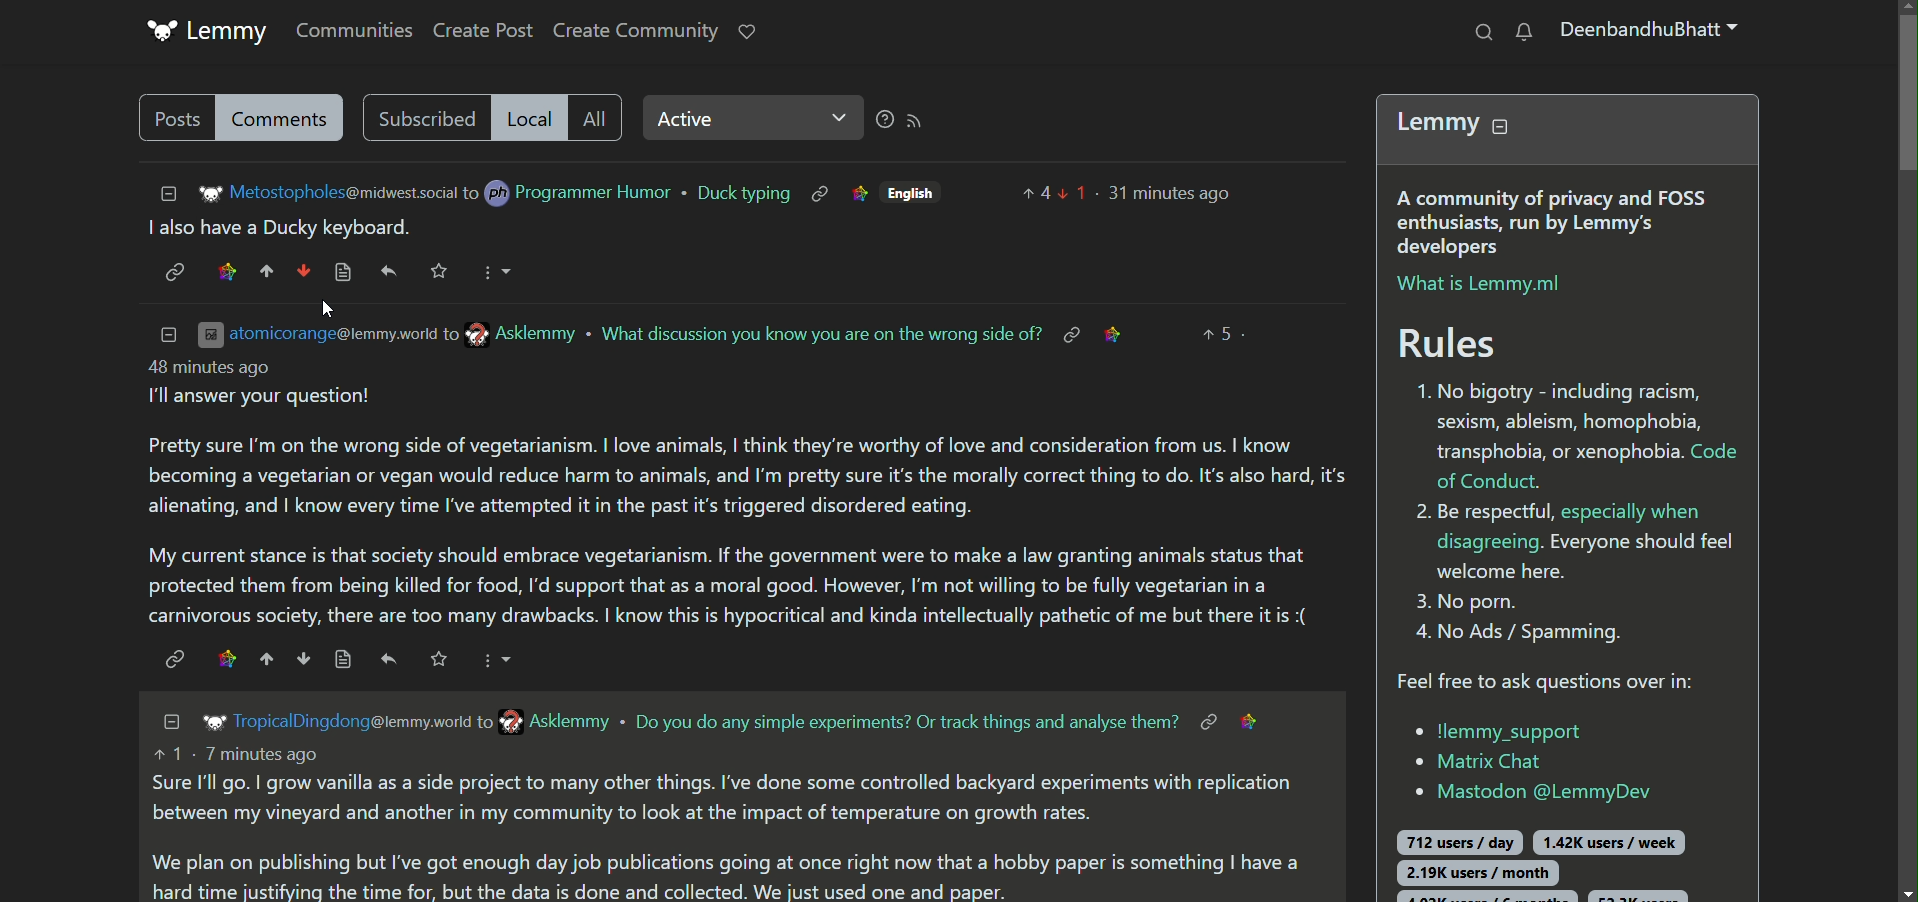  I want to click on hyperlink, so click(173, 273).